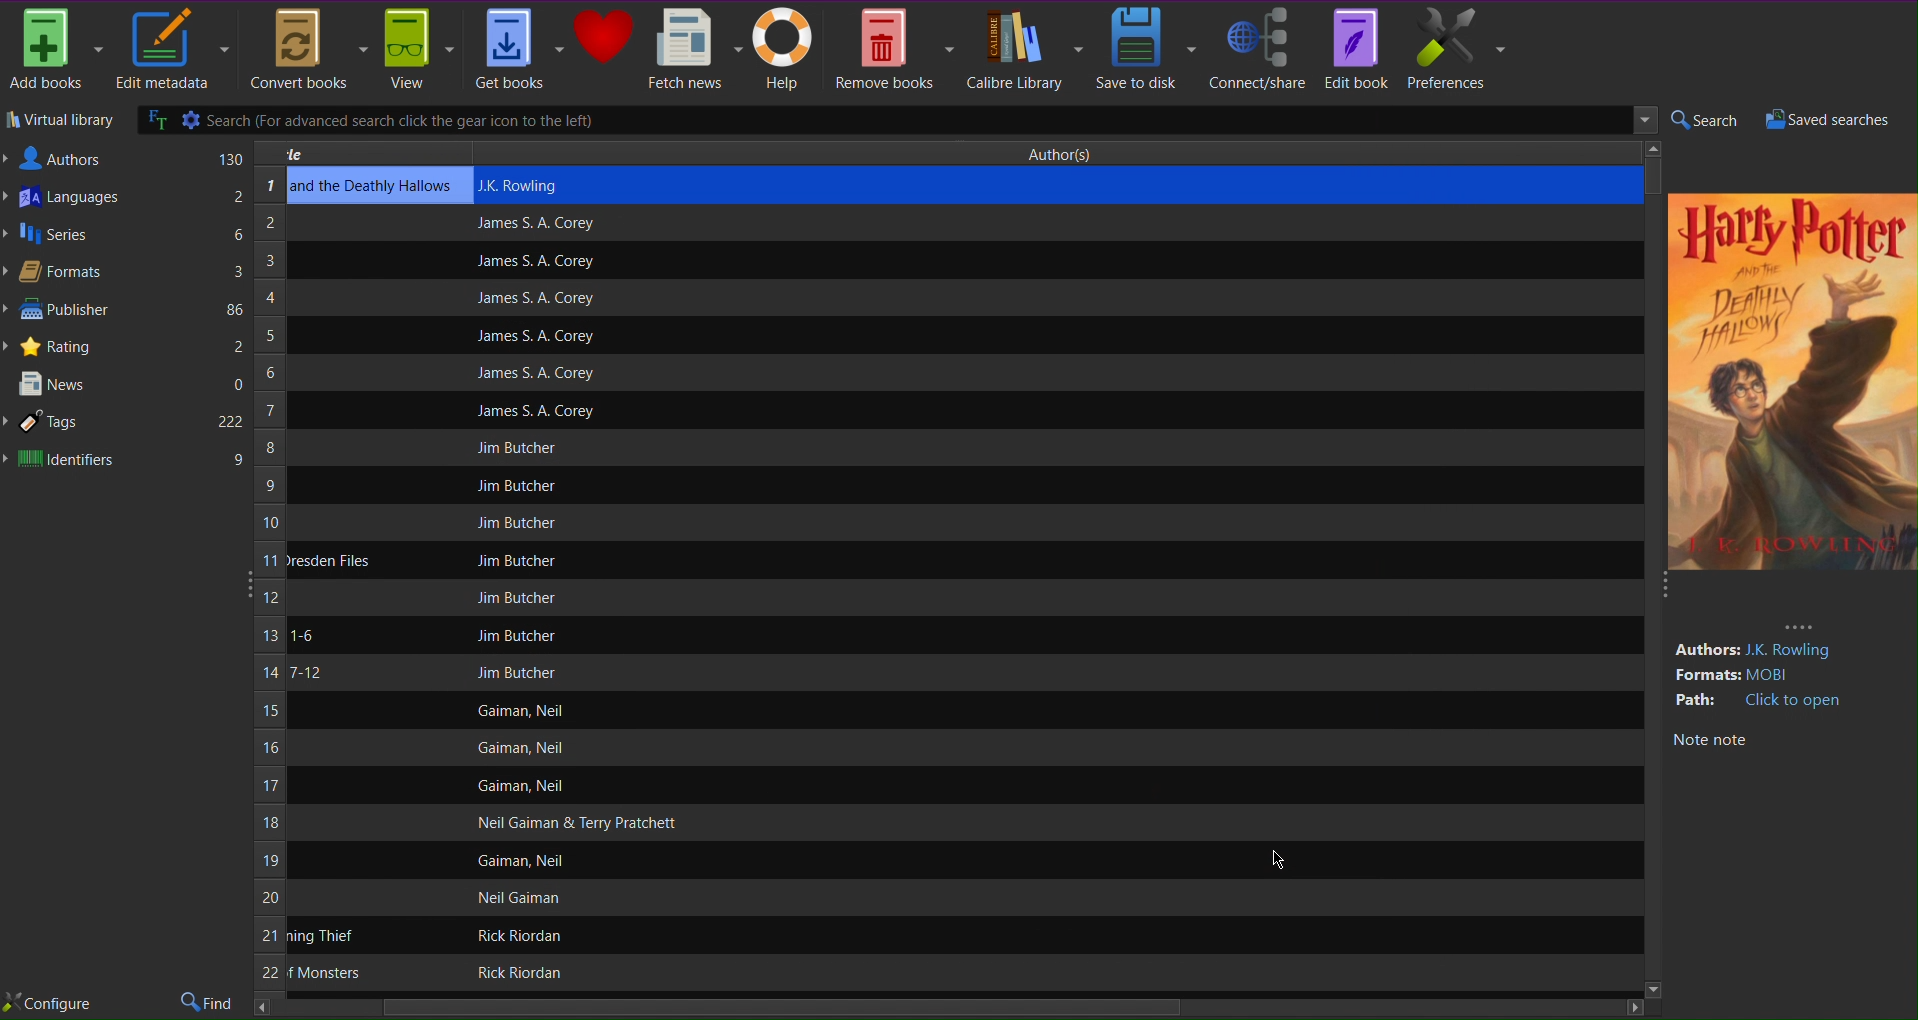 Image resolution: width=1918 pixels, height=1020 pixels. Describe the element at coordinates (1276, 857) in the screenshot. I see `Cursor` at that location.